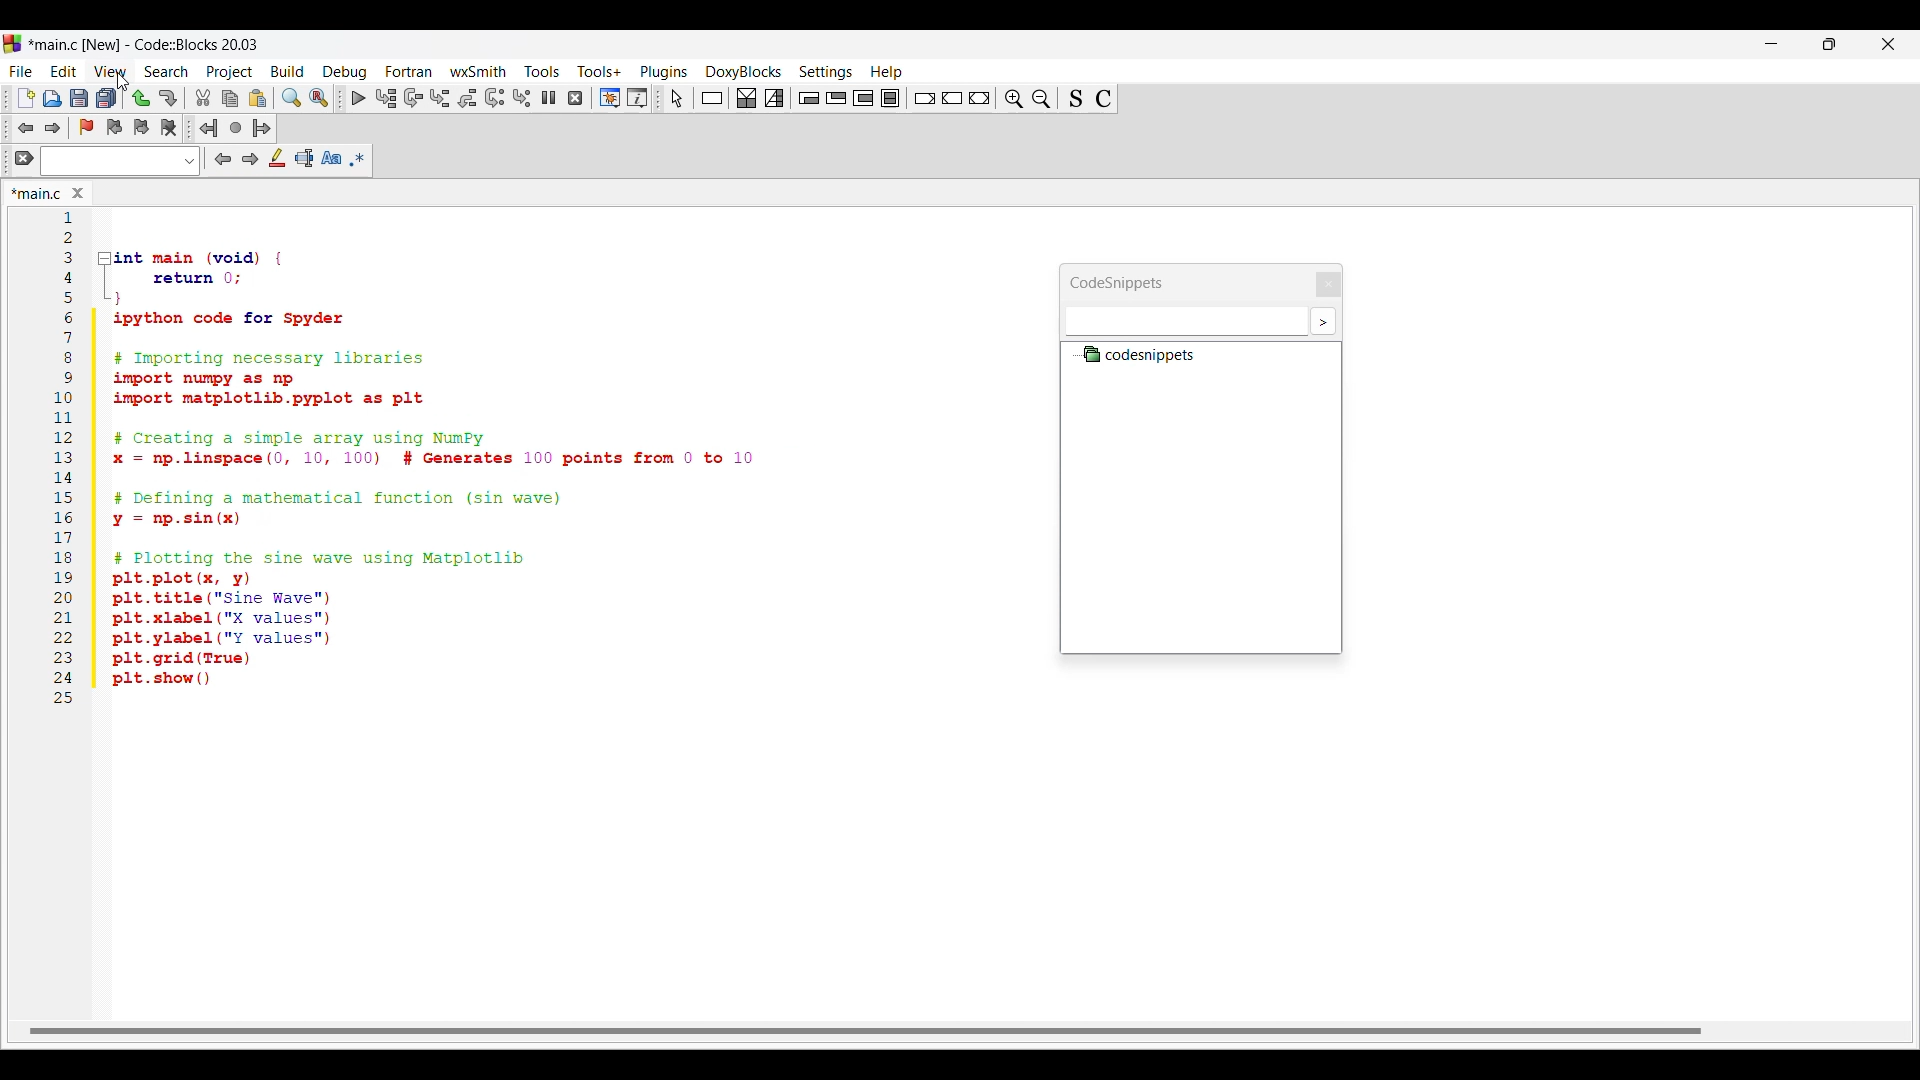 The image size is (1920, 1080). I want to click on Toggle next, so click(141, 128).